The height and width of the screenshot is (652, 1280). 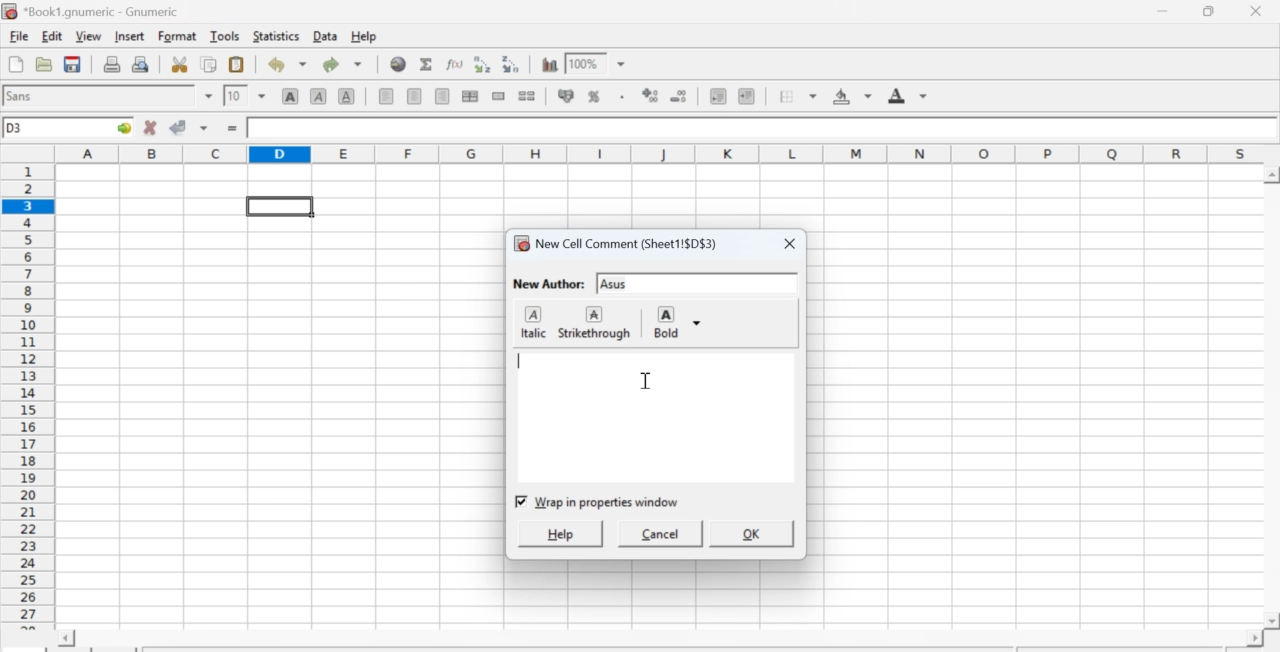 I want to click on Increase indent, so click(x=751, y=96).